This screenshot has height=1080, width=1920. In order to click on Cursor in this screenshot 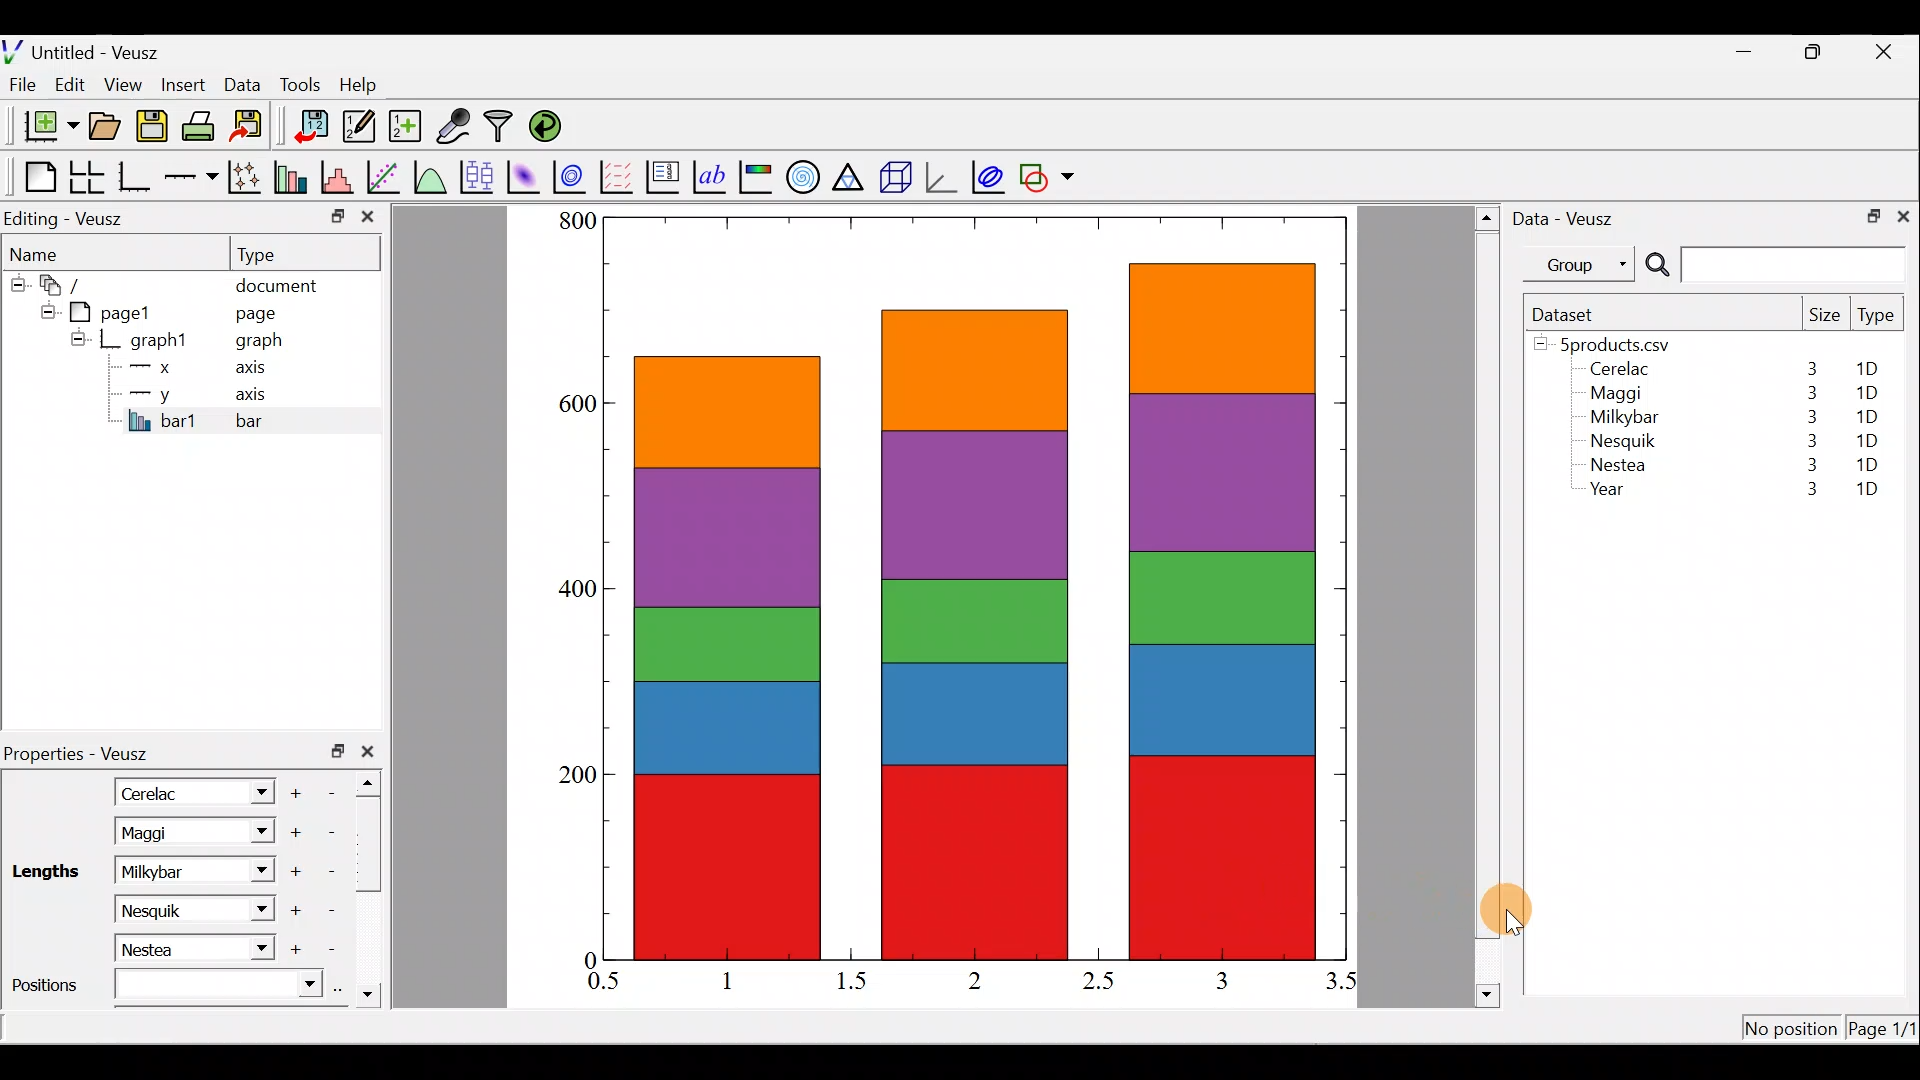, I will do `click(1522, 907)`.